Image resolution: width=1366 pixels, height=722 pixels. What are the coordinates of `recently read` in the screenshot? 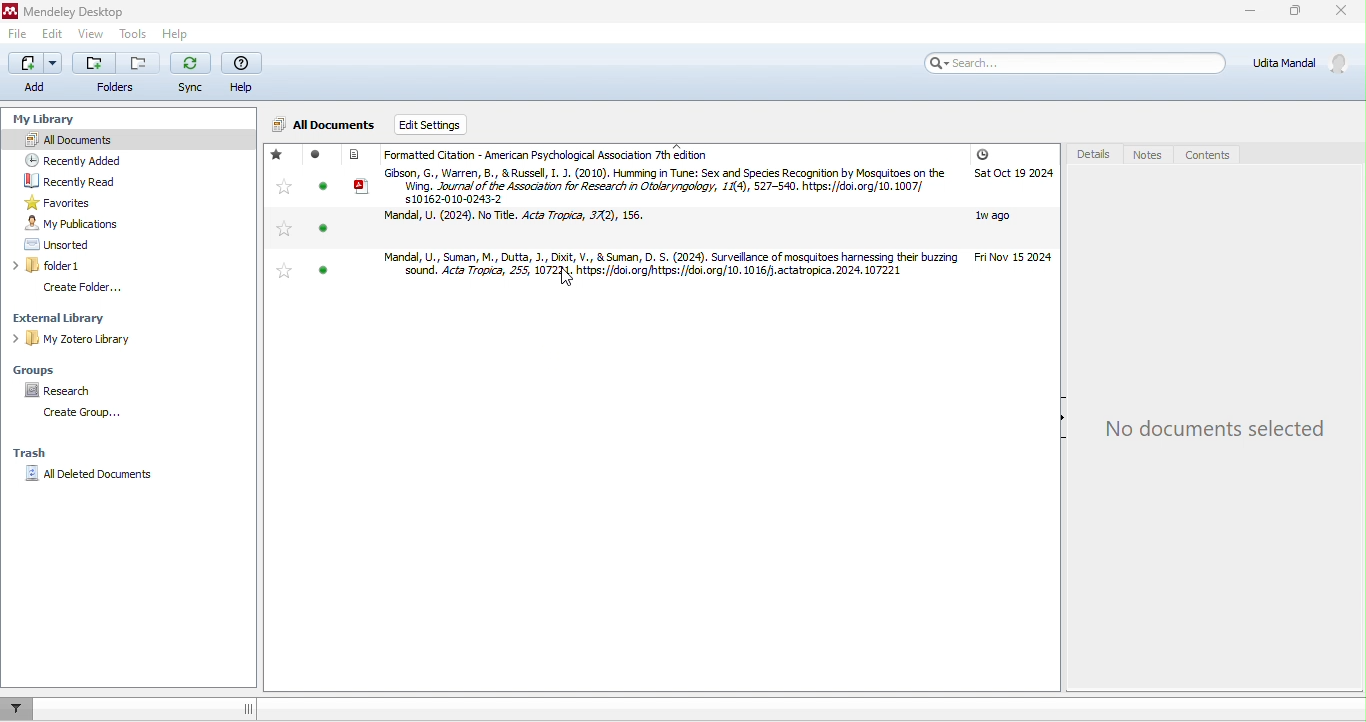 It's located at (91, 182).